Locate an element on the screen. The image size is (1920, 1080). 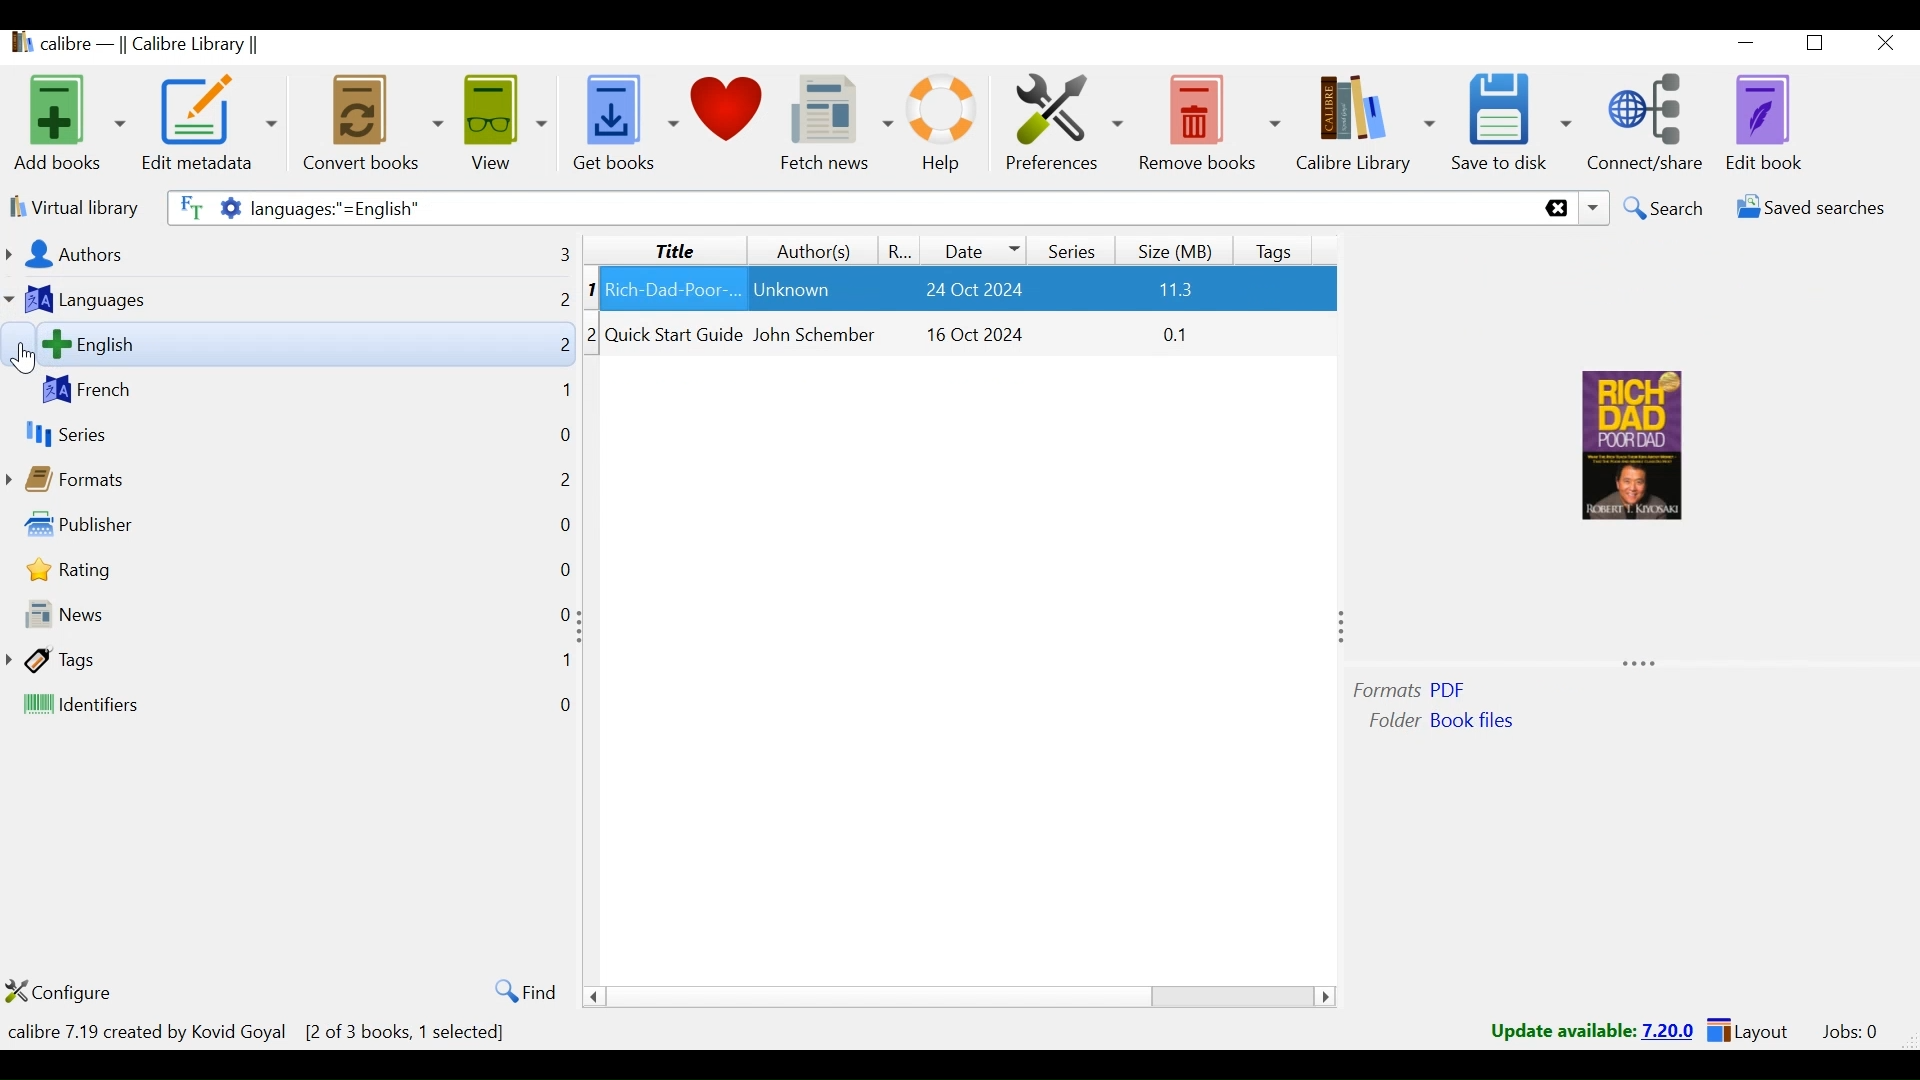
rich dad poor dad is located at coordinates (1621, 448).